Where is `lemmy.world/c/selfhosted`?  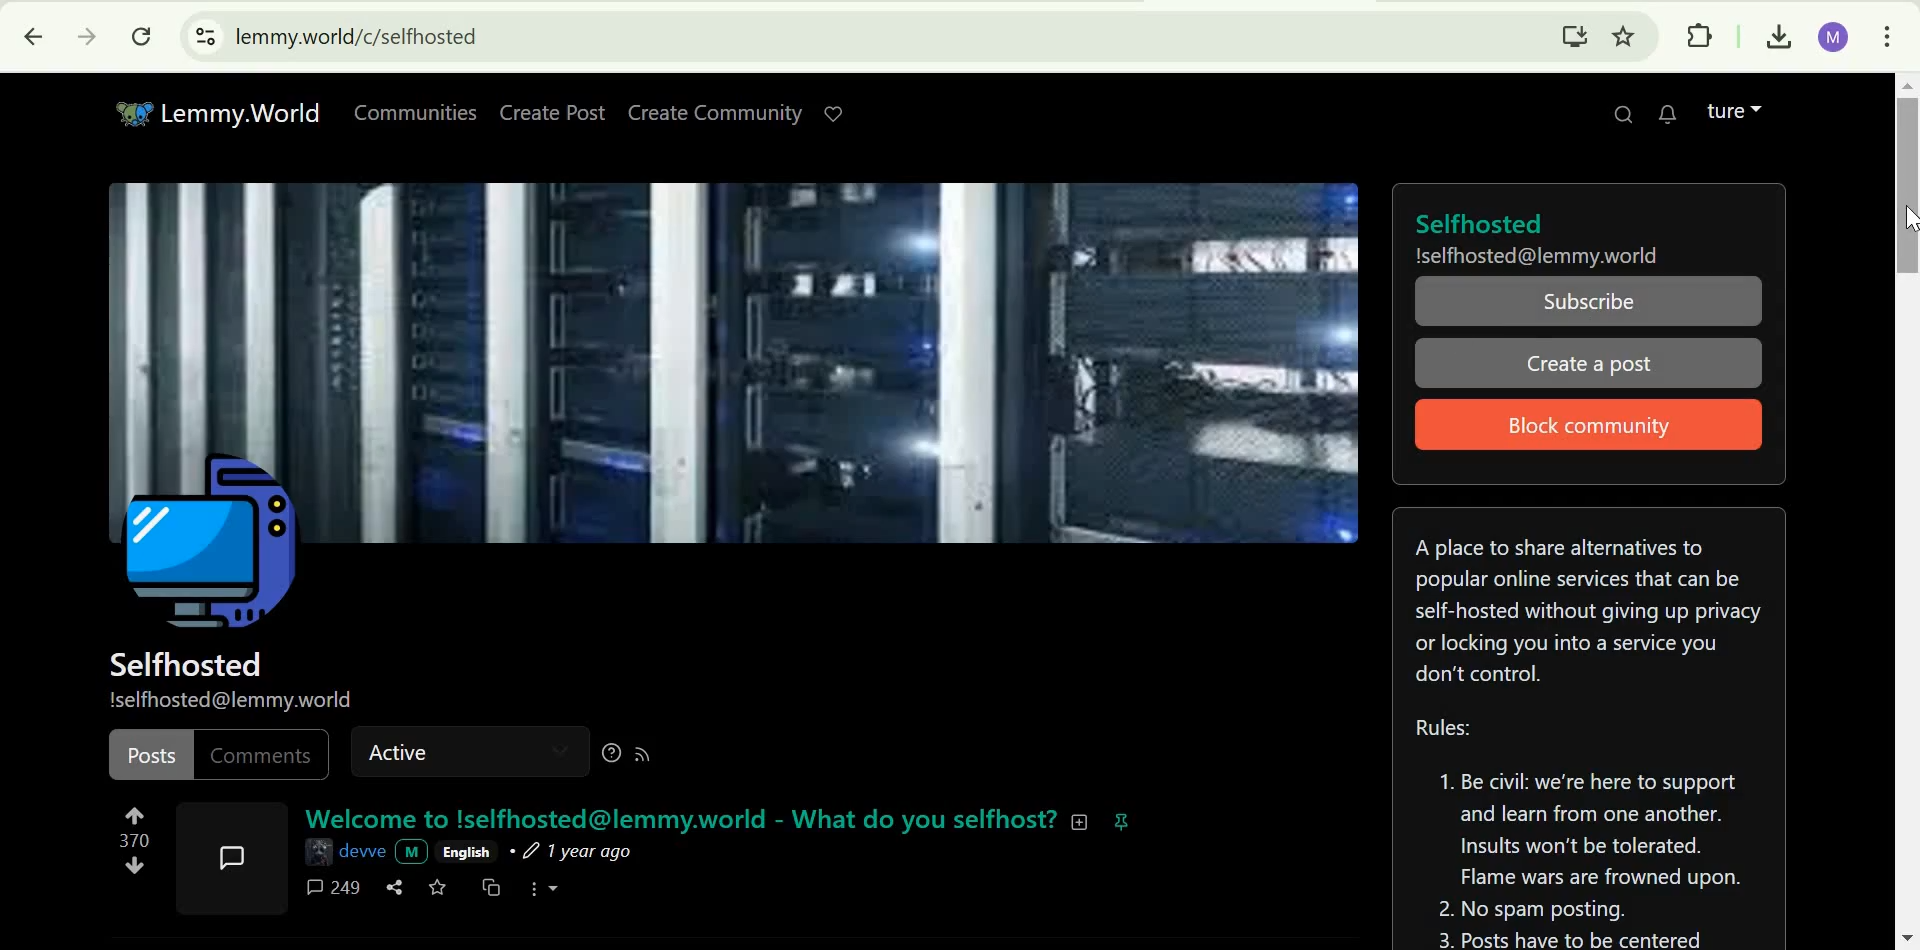
lemmy.world/c/selfhosted is located at coordinates (358, 37).